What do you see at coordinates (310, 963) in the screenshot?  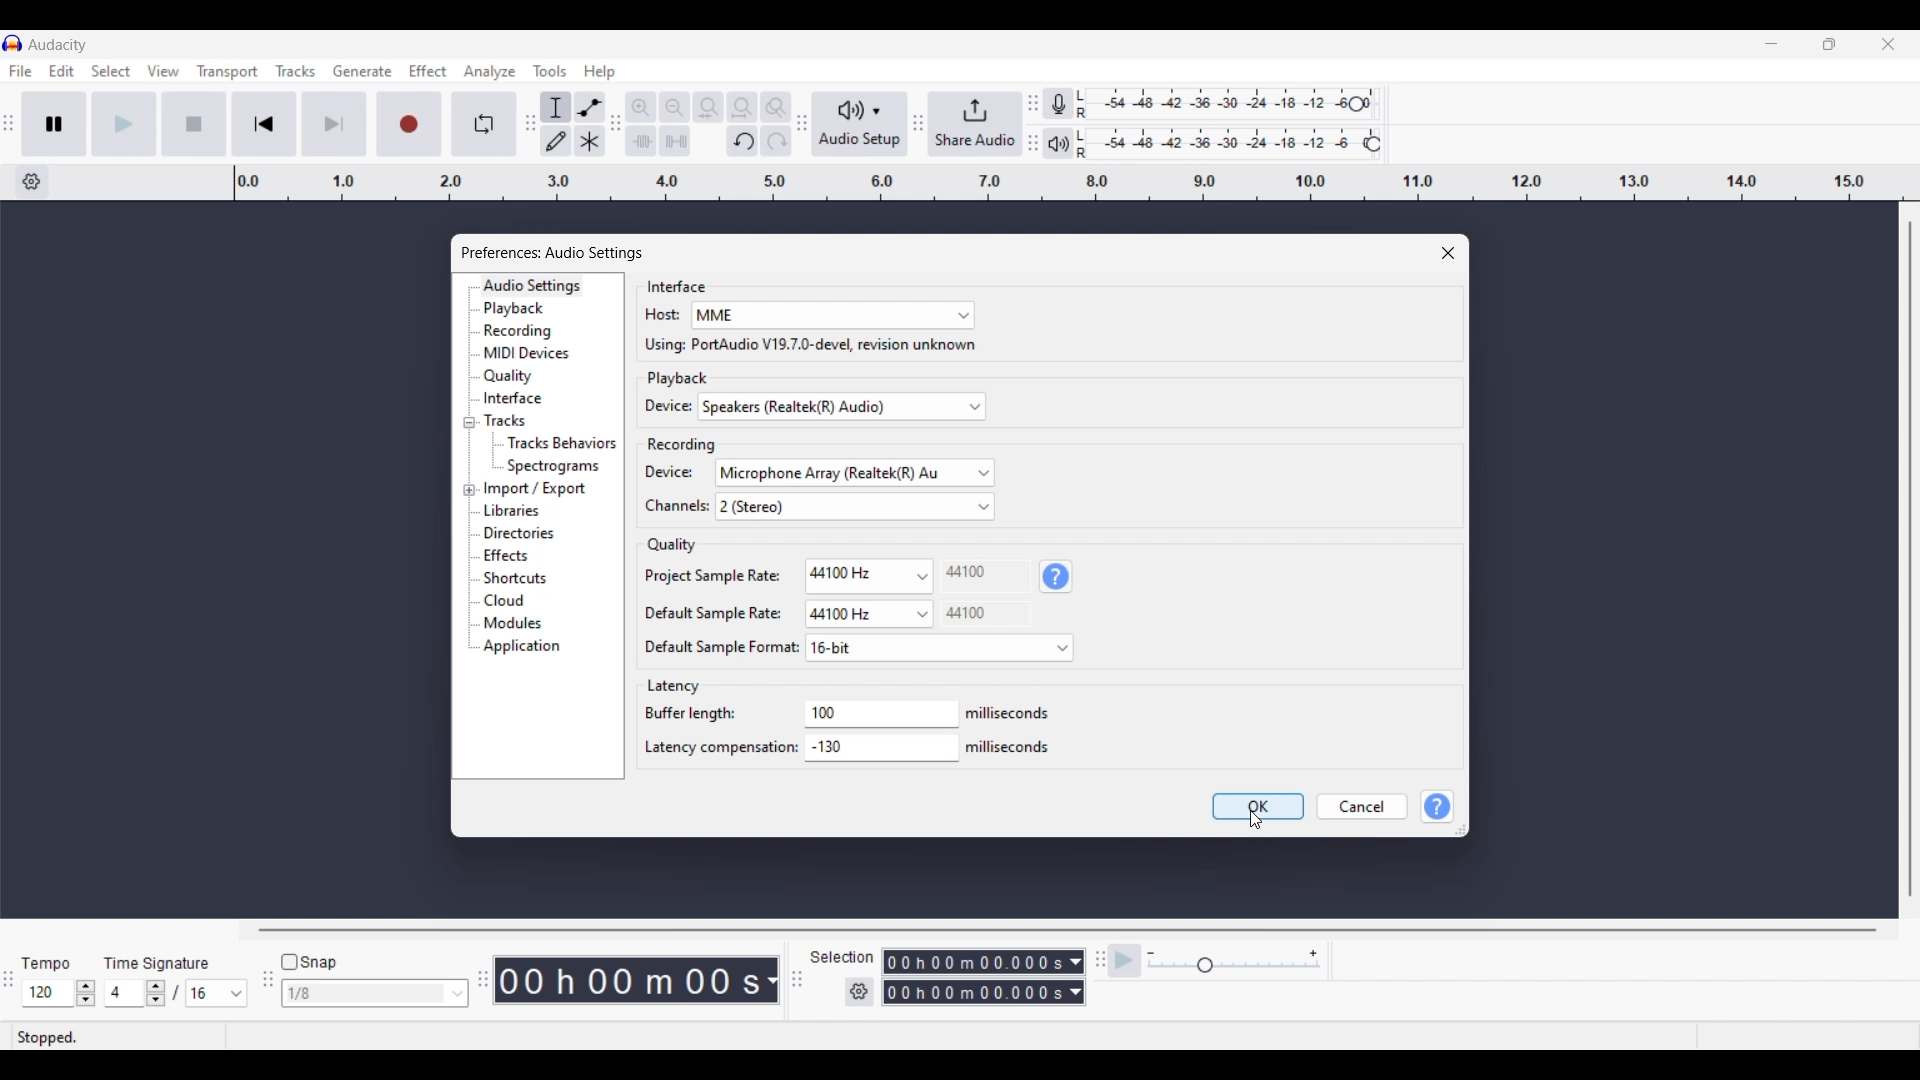 I see `Snap toggle` at bounding box center [310, 963].